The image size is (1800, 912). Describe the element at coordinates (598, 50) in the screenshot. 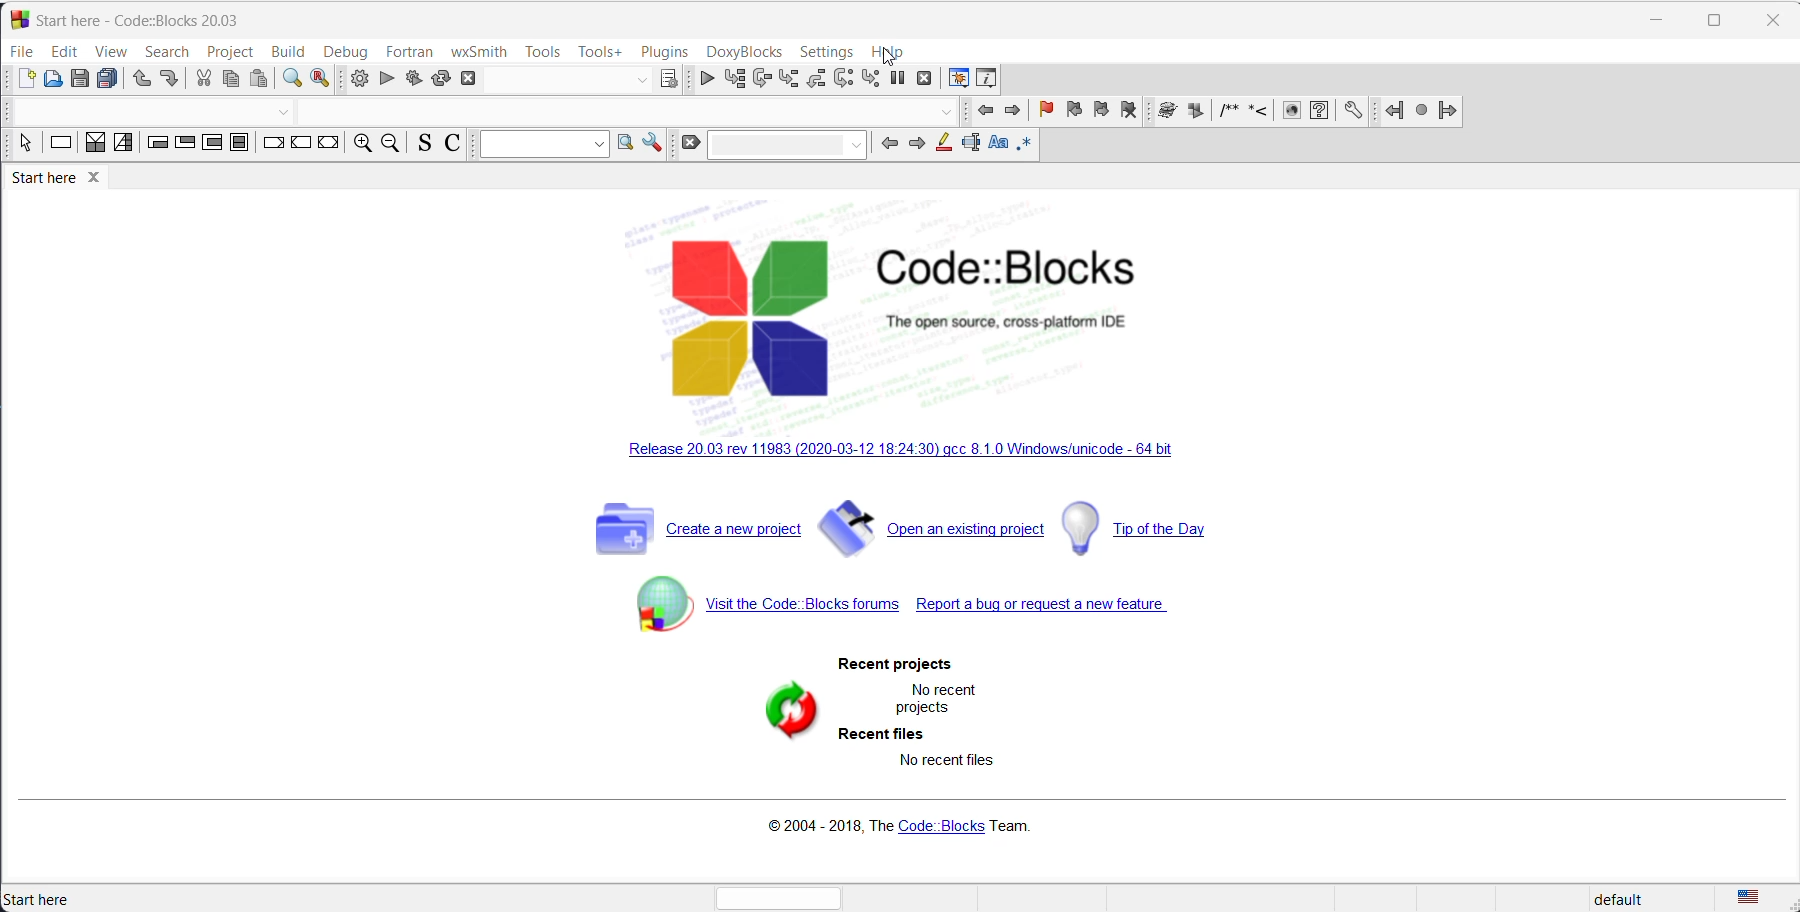

I see `tools+` at that location.